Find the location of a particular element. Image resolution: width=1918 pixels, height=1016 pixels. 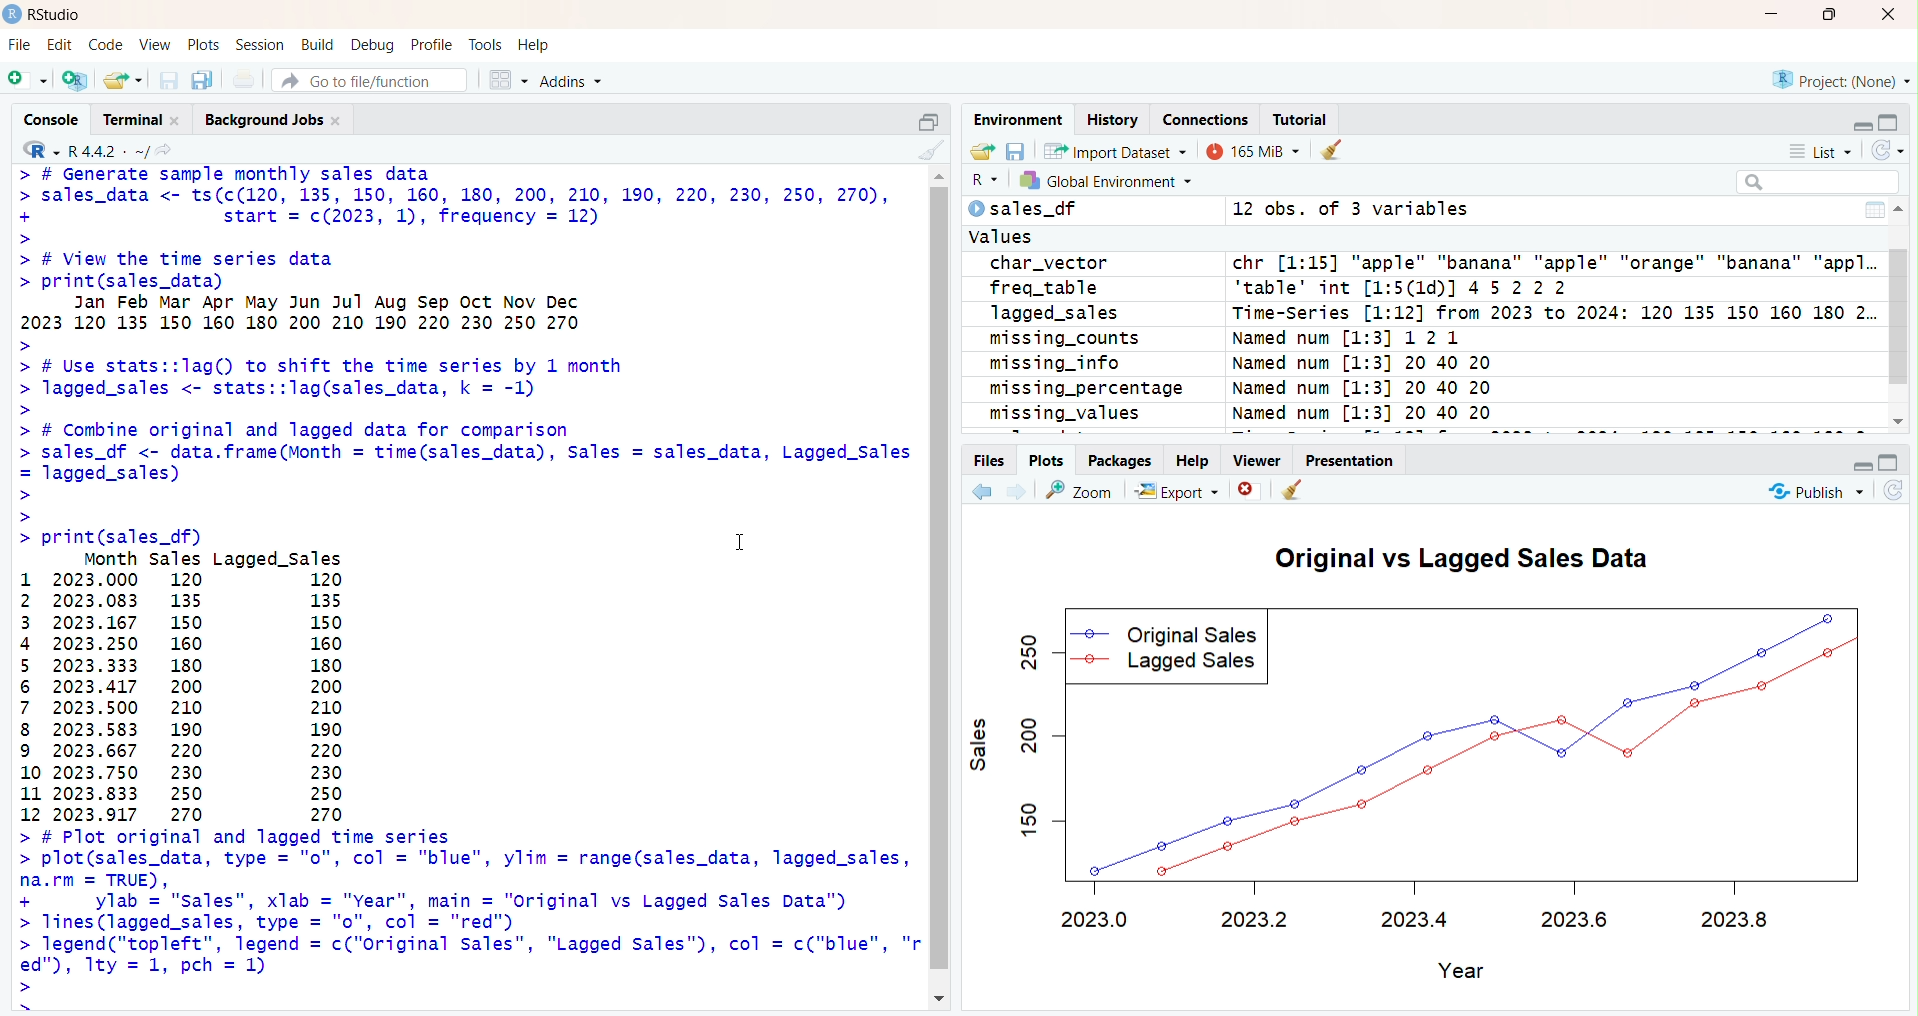

Rstudio is located at coordinates (44, 15).